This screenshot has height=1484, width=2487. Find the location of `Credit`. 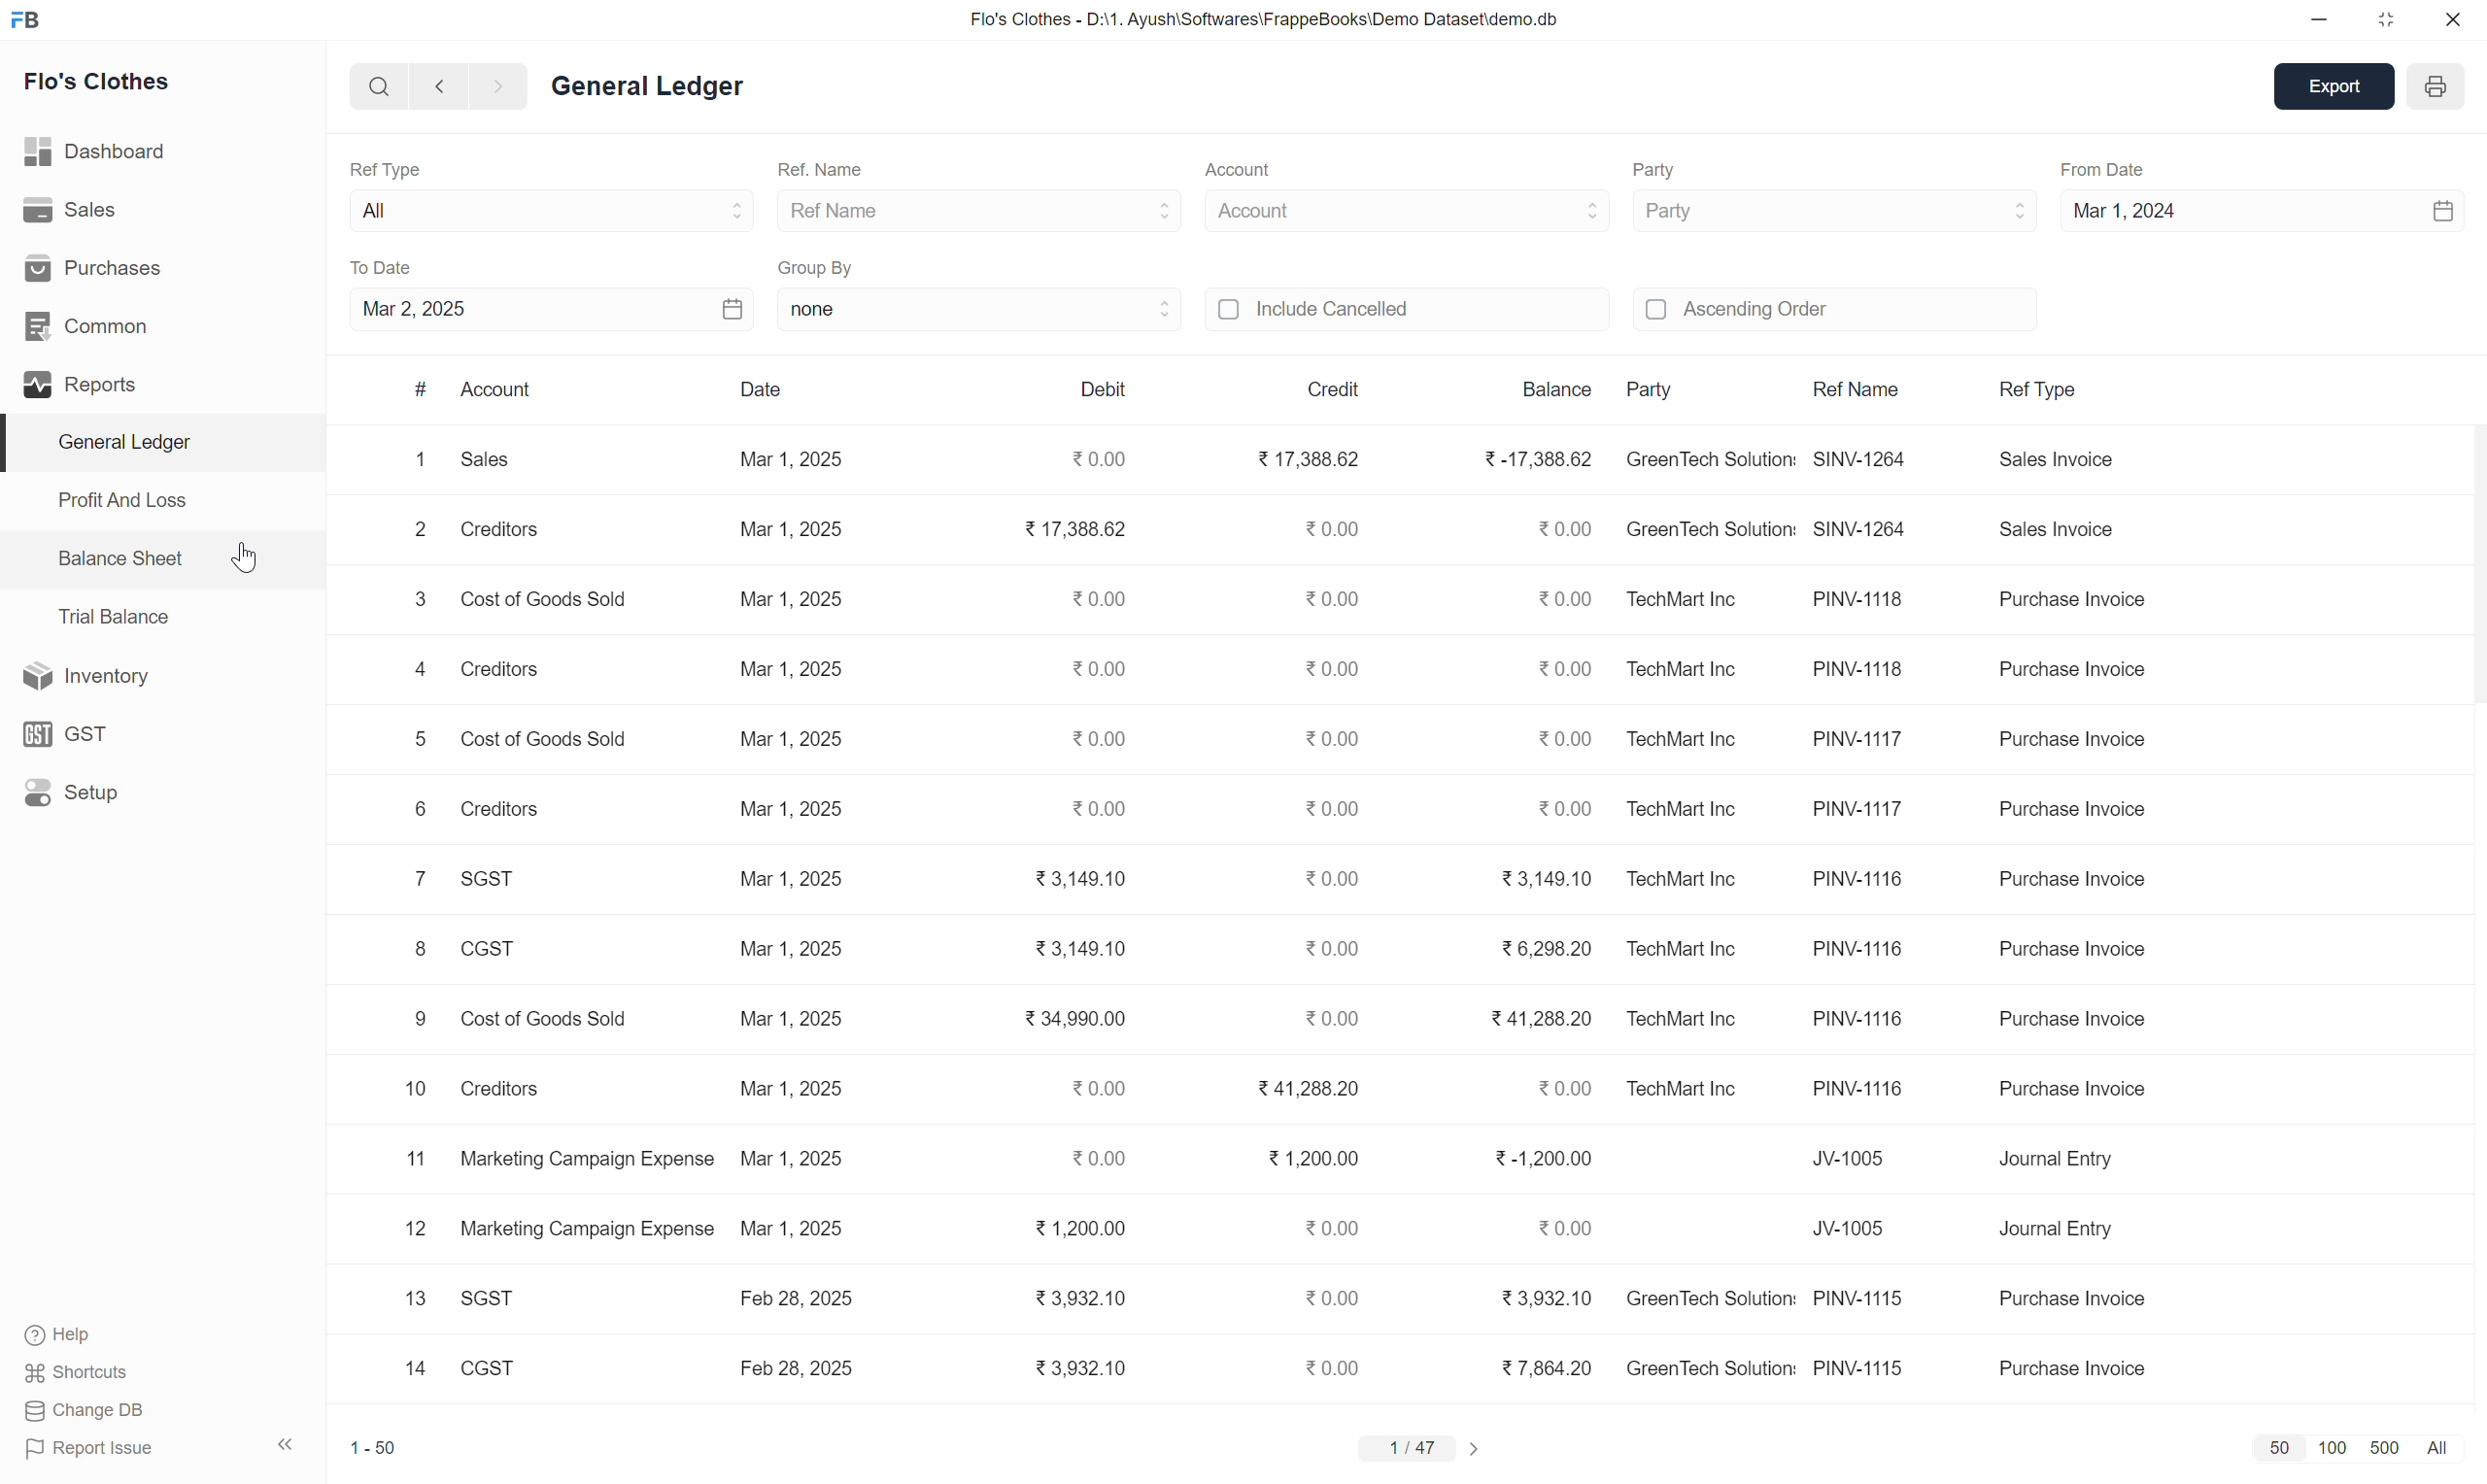

Credit is located at coordinates (1345, 390).